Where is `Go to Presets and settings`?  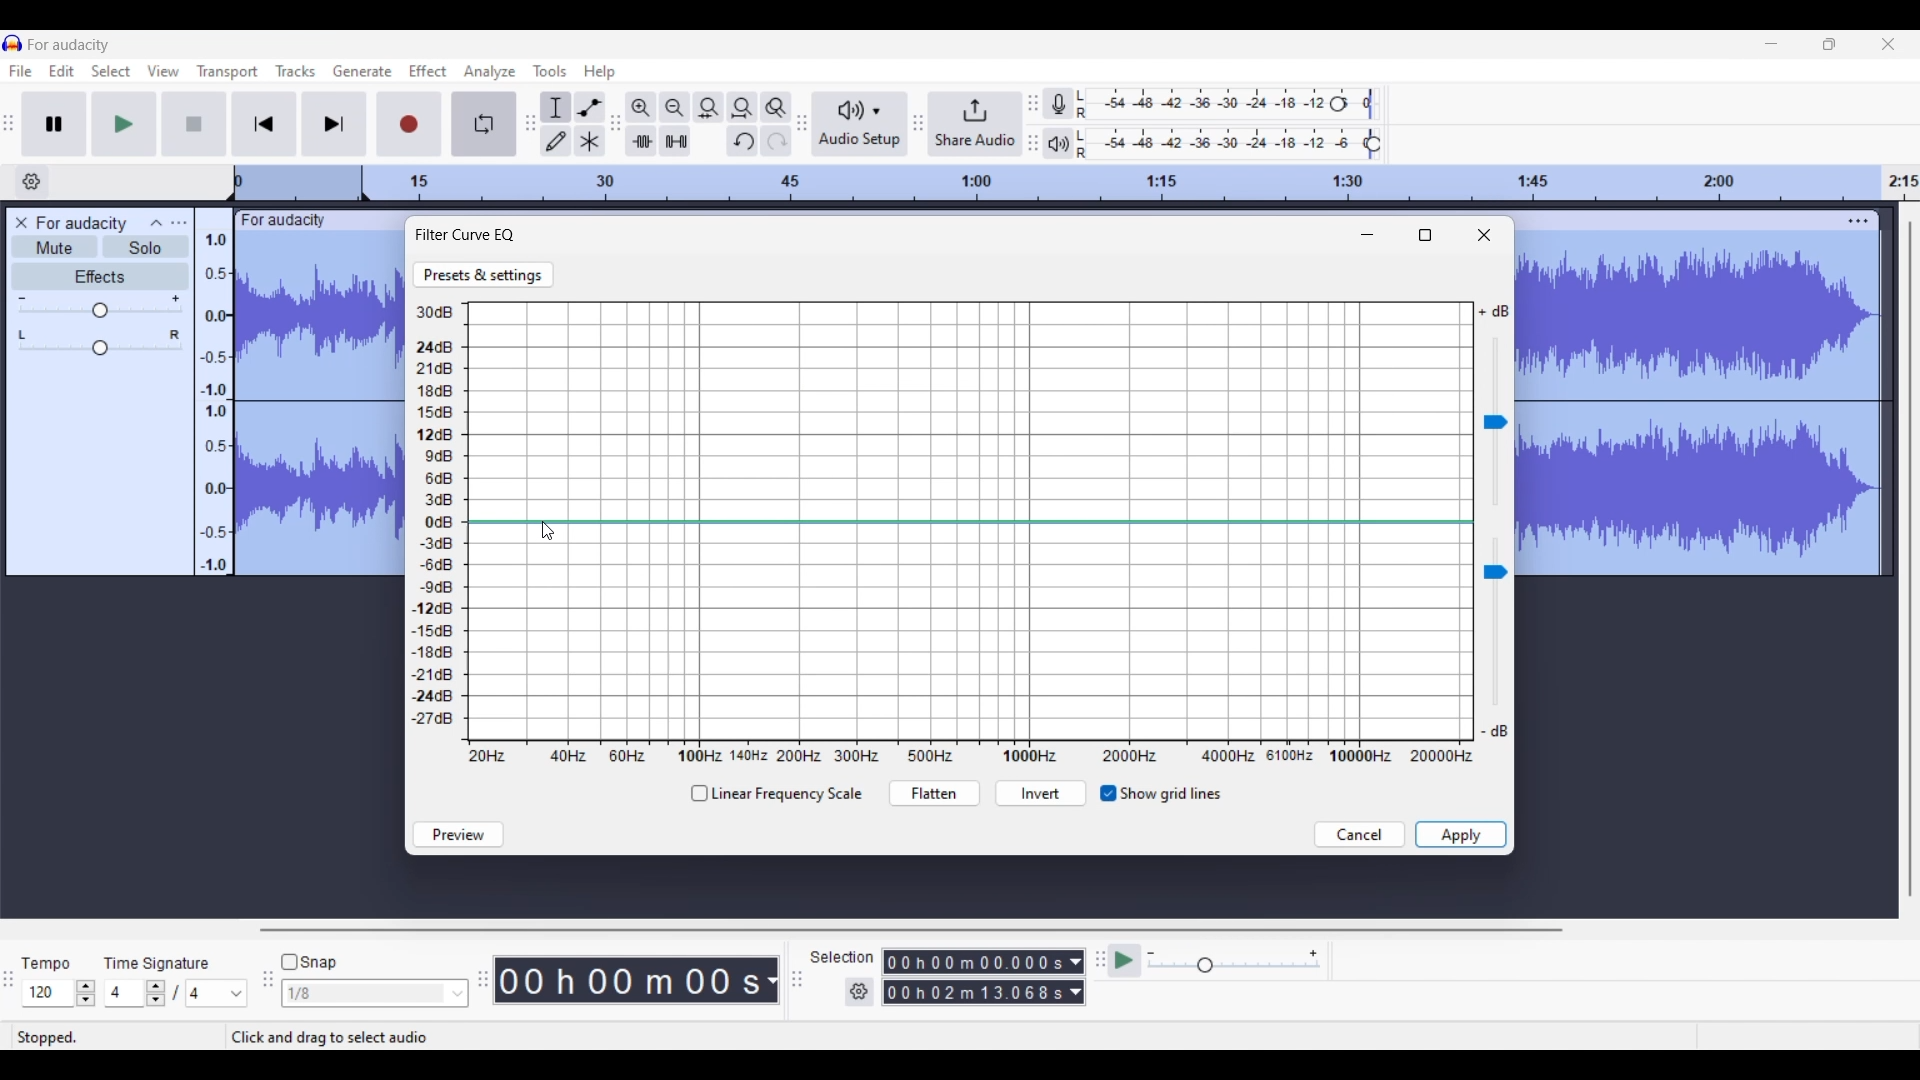
Go to Presets and settings is located at coordinates (484, 275).